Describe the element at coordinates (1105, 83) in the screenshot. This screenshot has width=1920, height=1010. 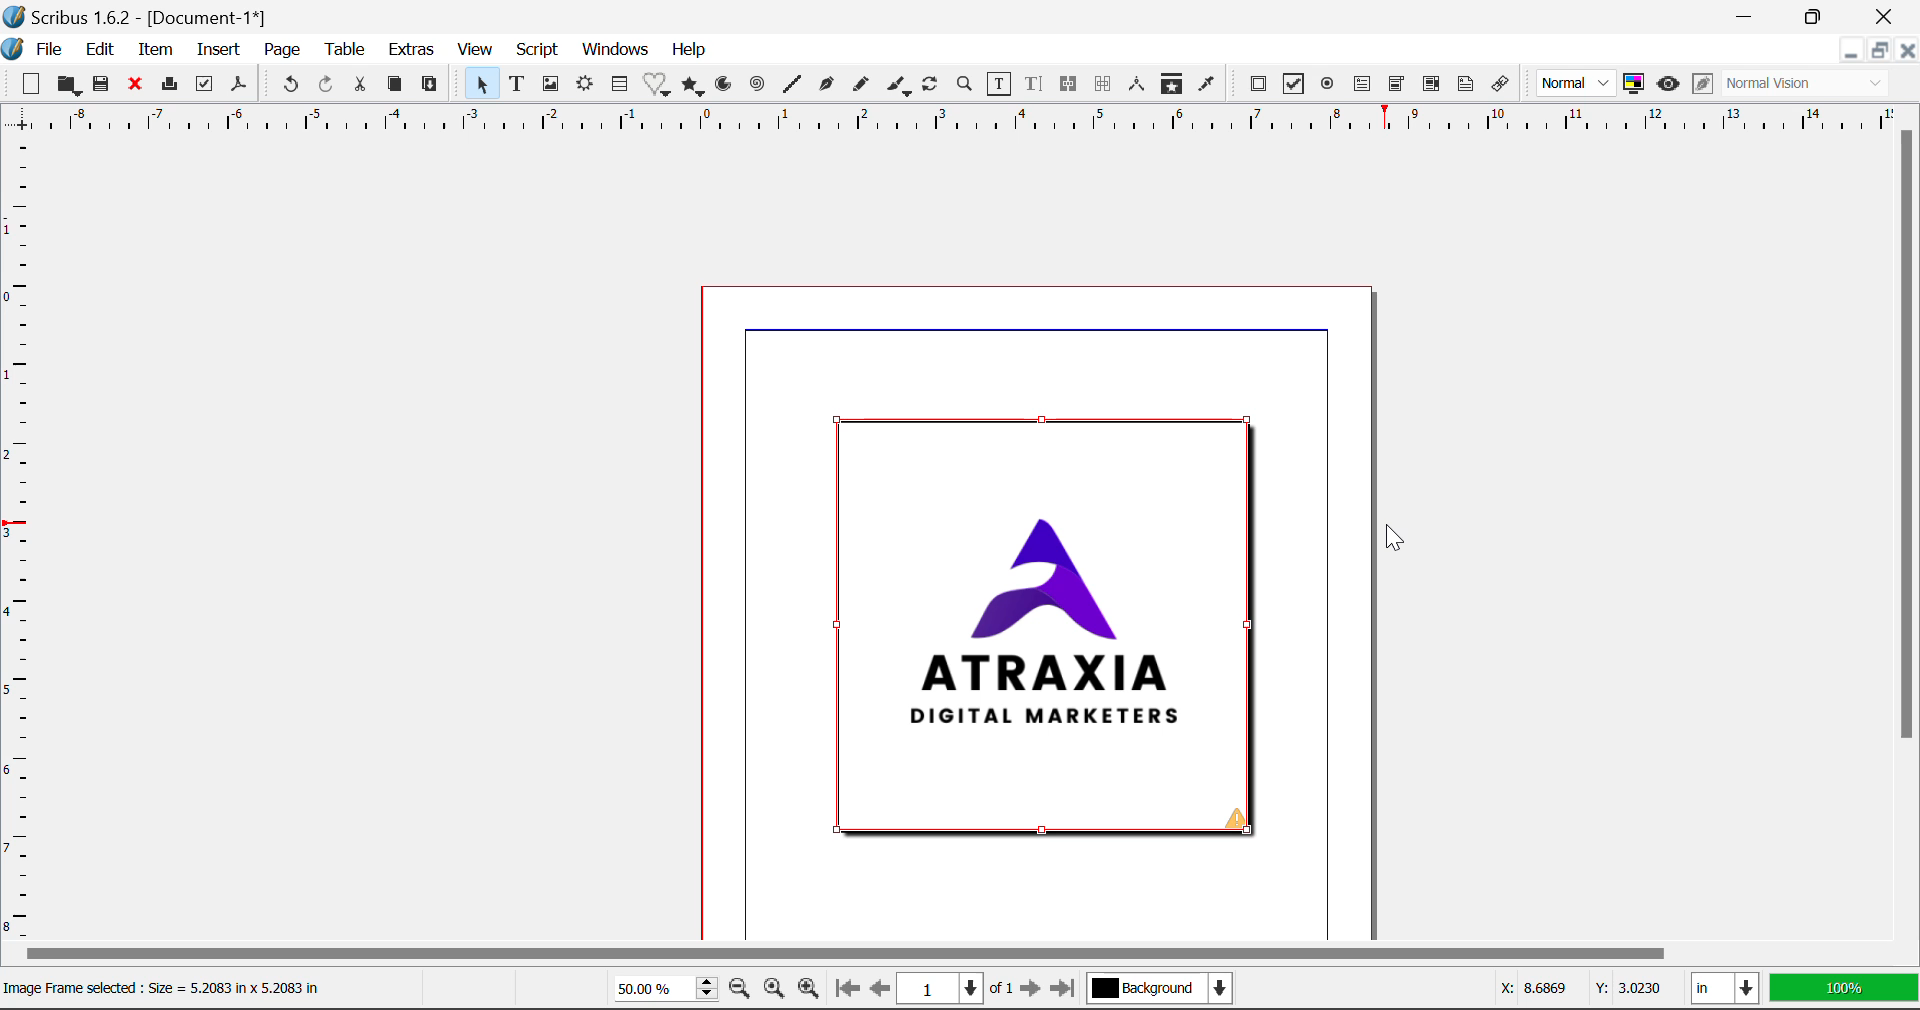
I see `Unlink Text Frames` at that location.